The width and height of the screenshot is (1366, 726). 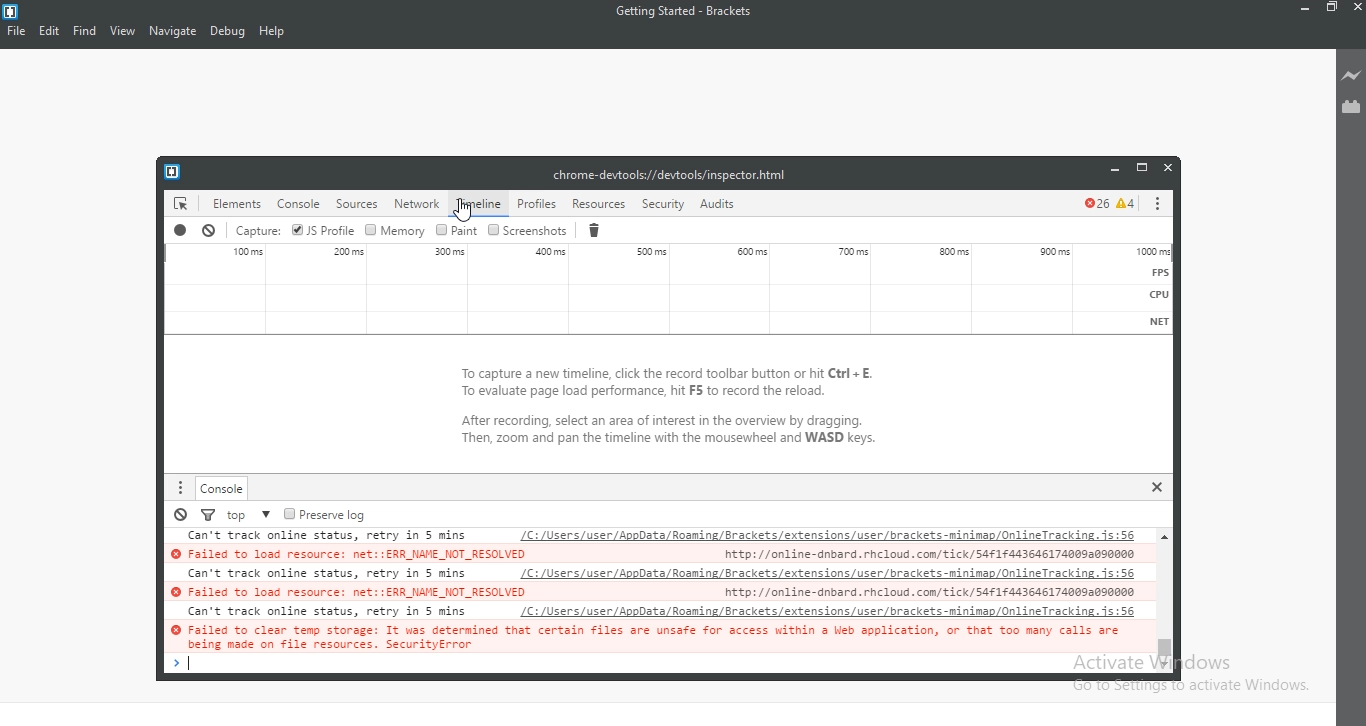 What do you see at coordinates (479, 202) in the screenshot?
I see `timeline` at bounding box center [479, 202].